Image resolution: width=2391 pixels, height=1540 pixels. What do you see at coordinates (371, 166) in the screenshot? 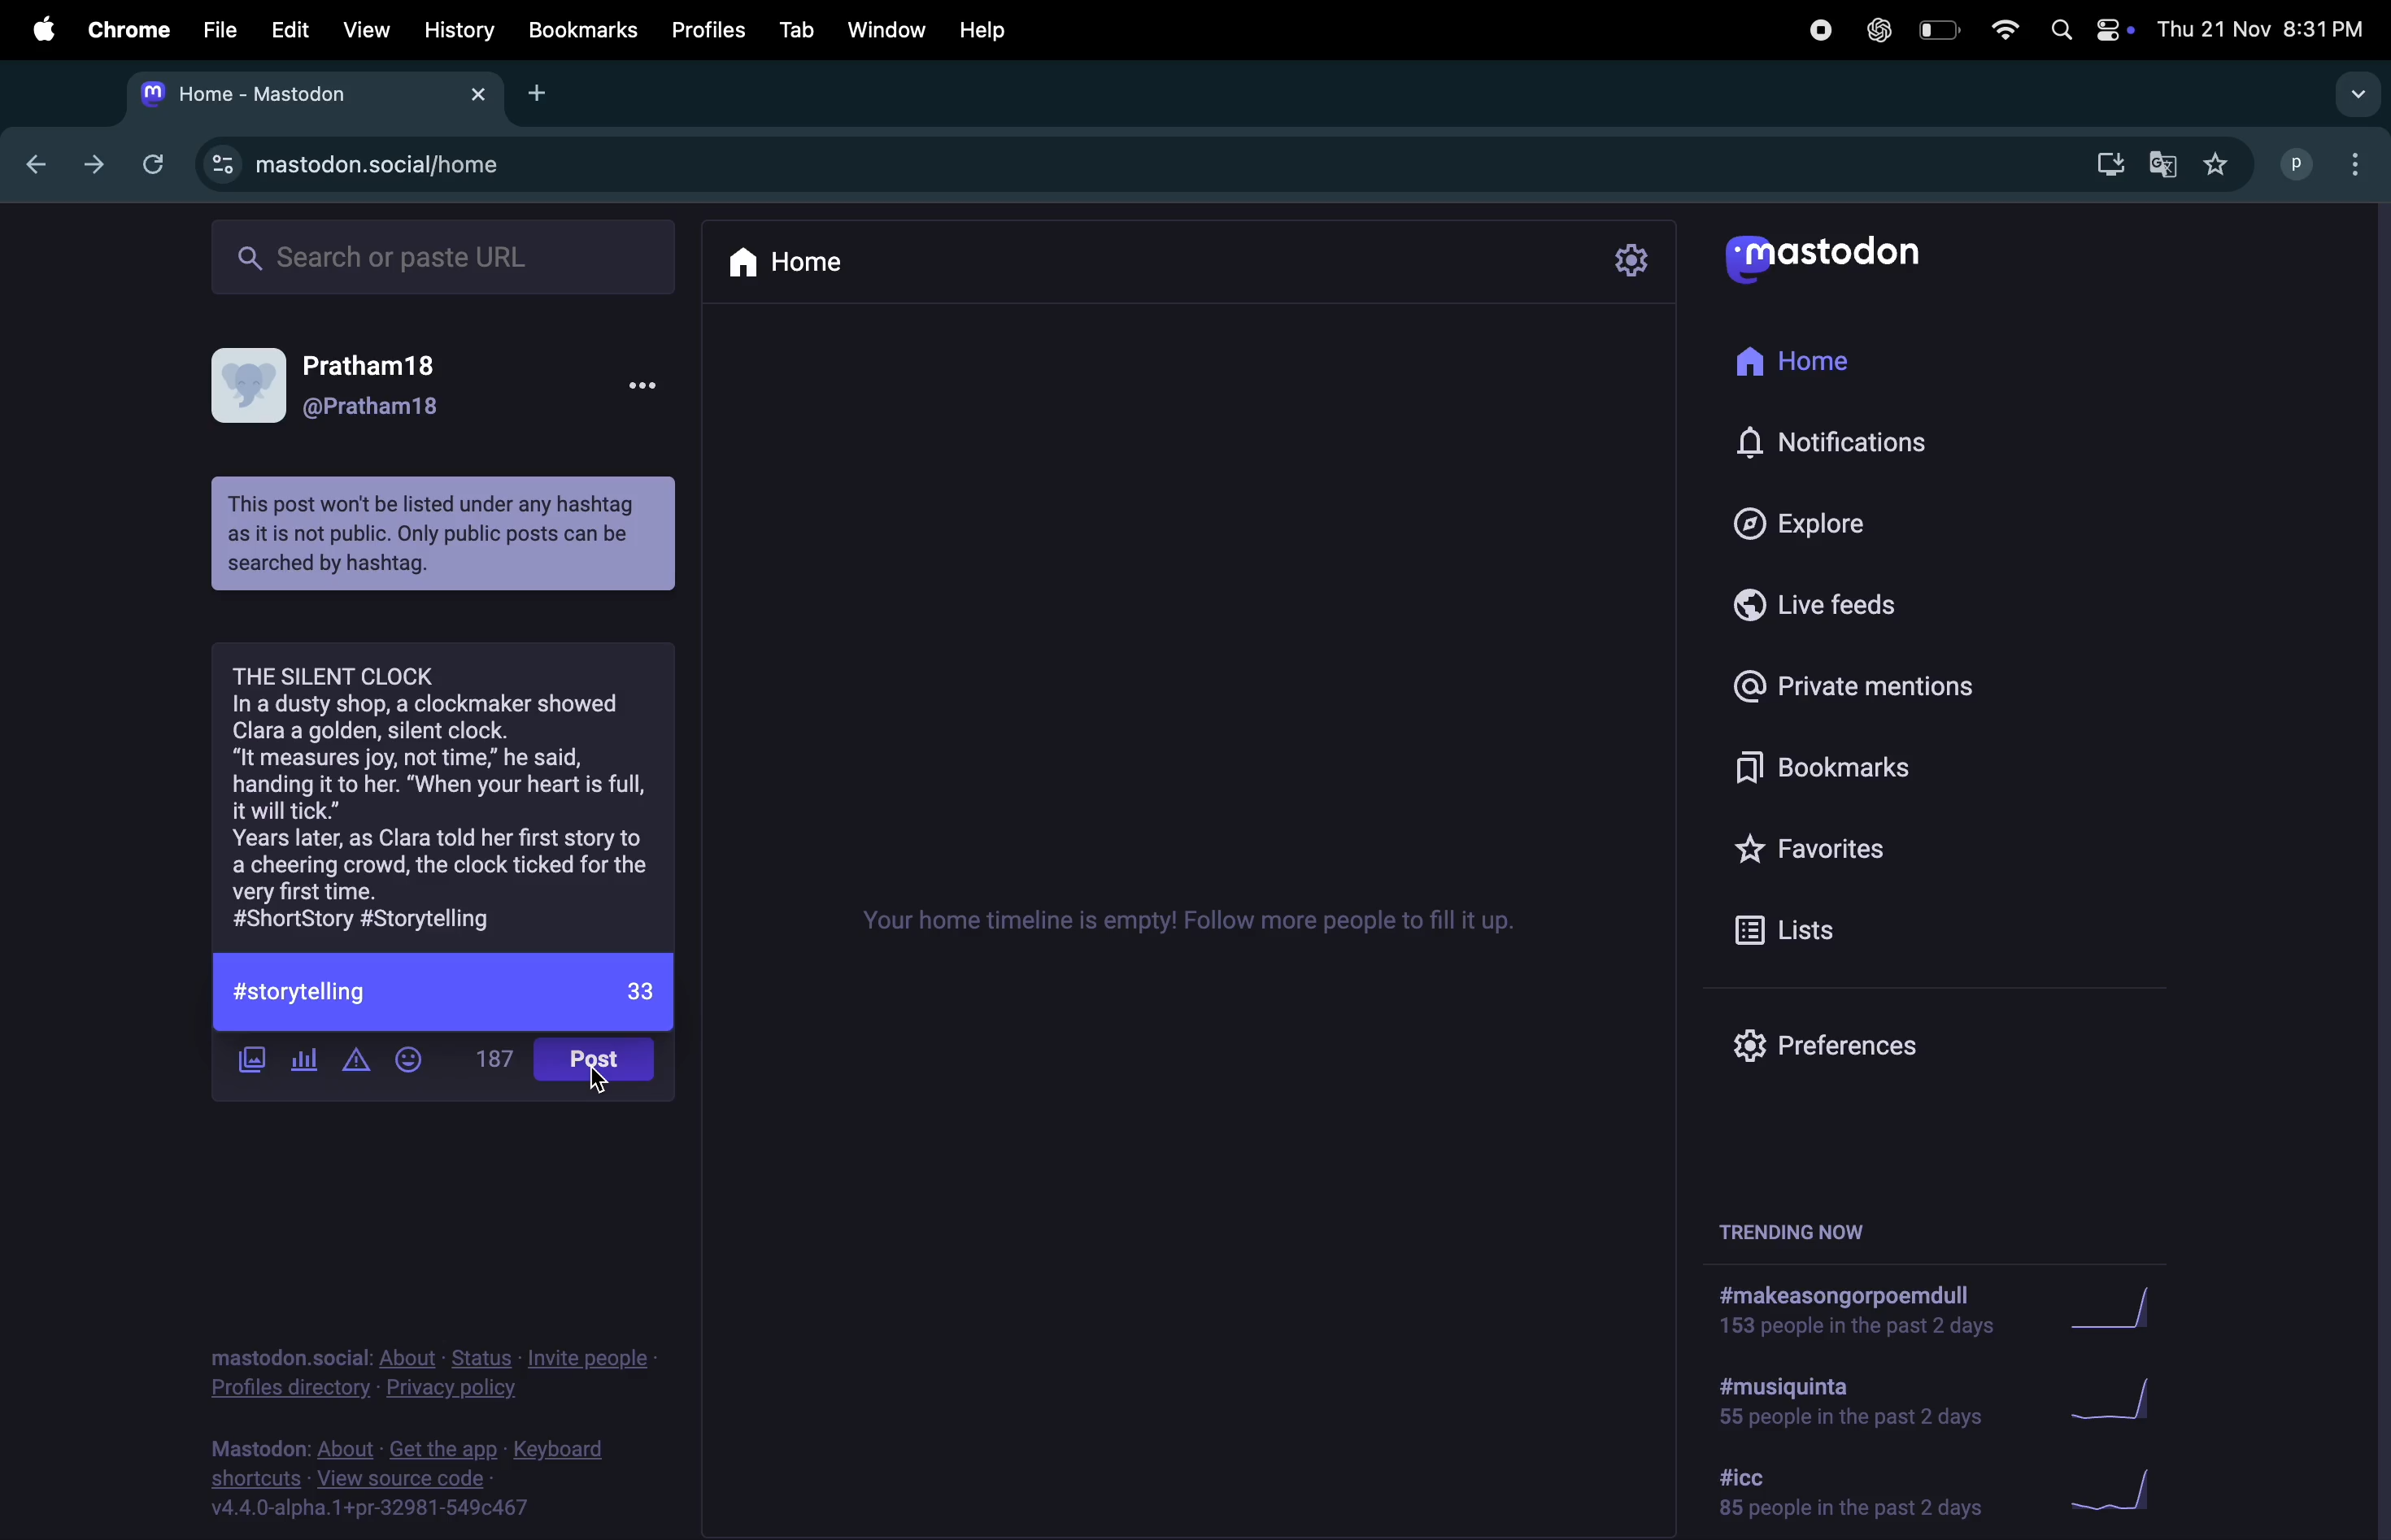
I see `mastadon profile url` at bounding box center [371, 166].